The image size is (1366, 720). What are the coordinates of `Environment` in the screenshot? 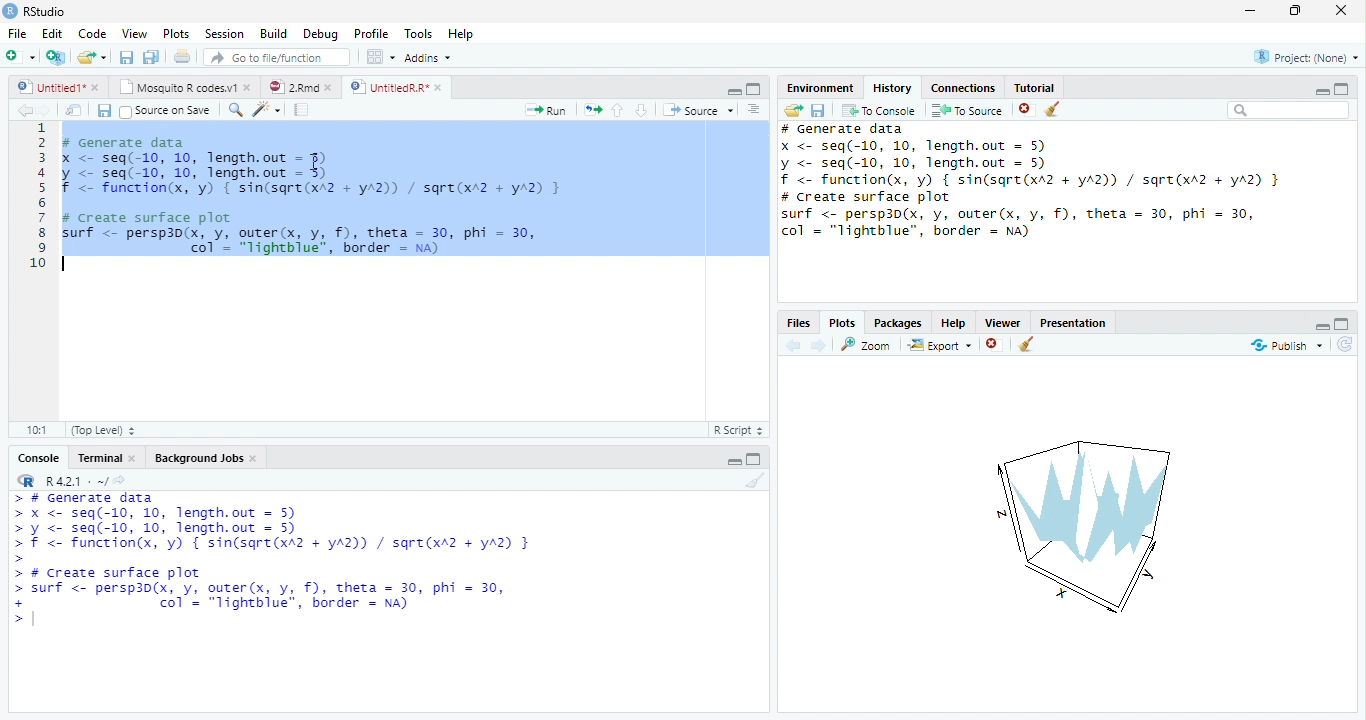 It's located at (820, 88).